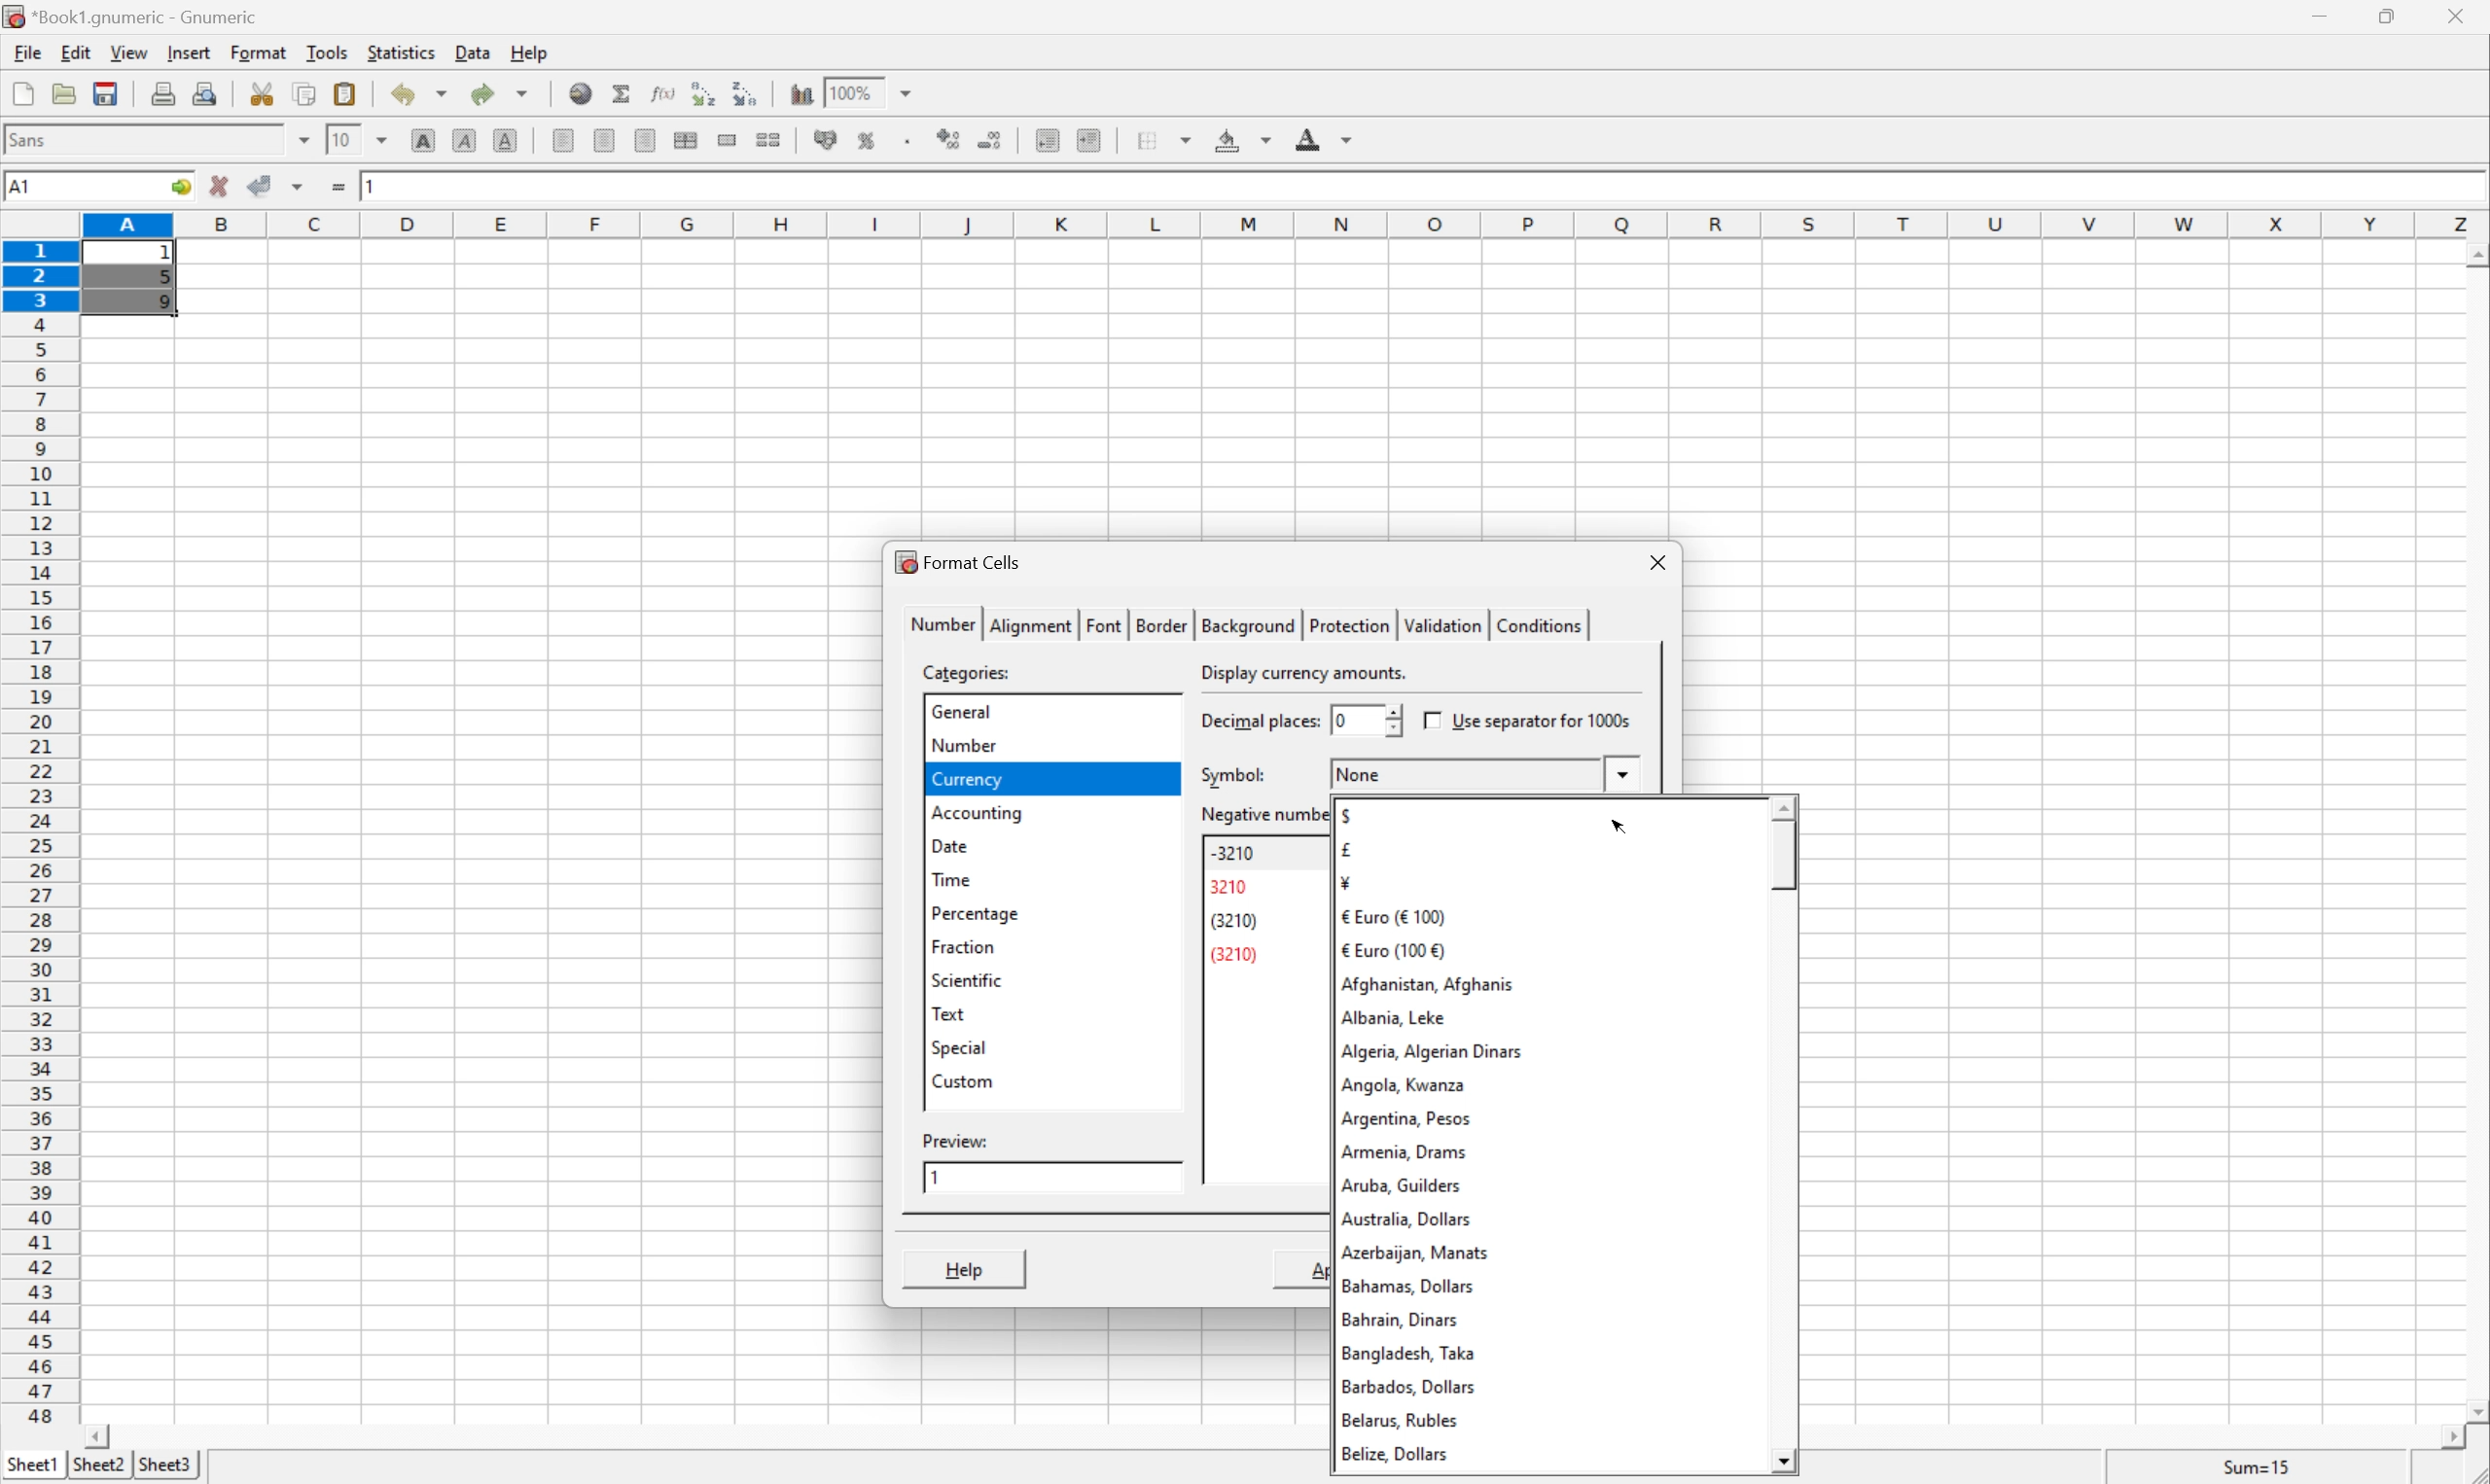 Image resolution: width=2490 pixels, height=1484 pixels. Describe the element at coordinates (800, 91) in the screenshot. I see `insert chart` at that location.